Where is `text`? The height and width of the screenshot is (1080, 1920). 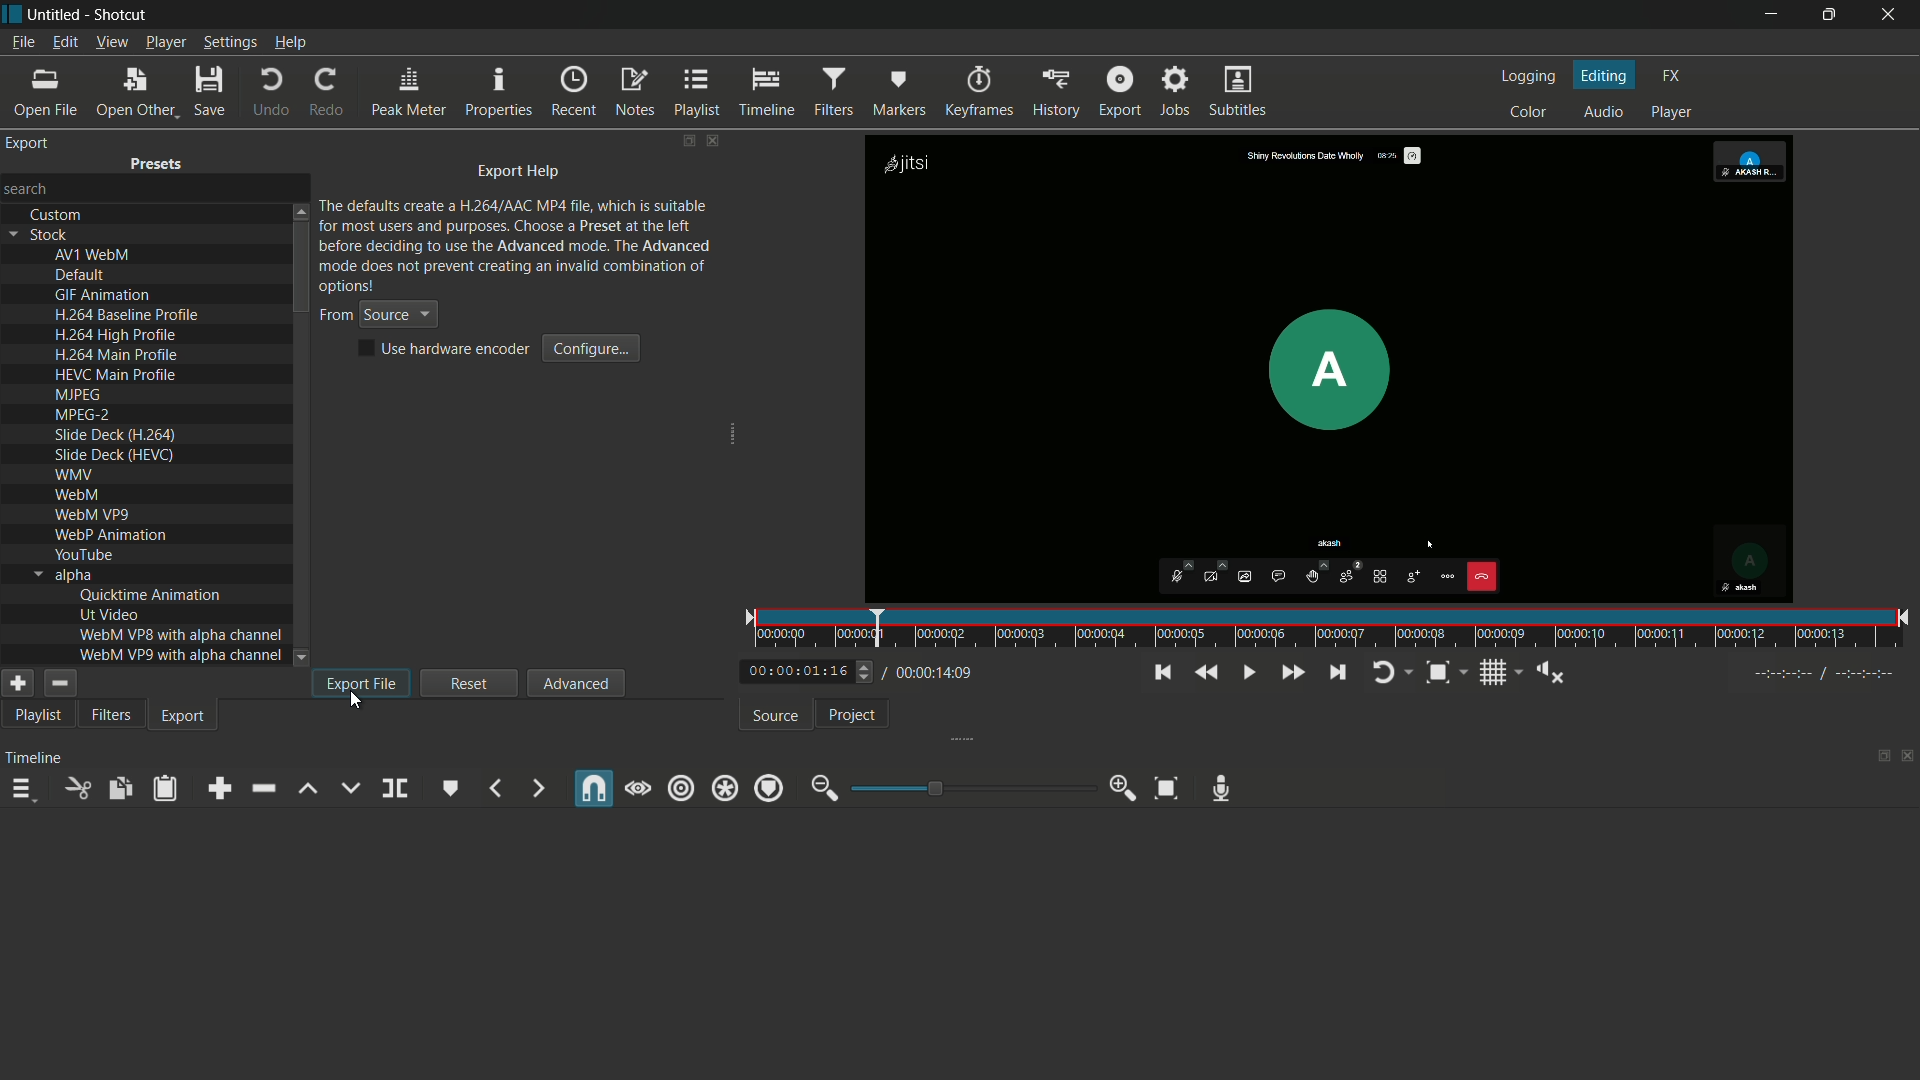
text is located at coordinates (114, 435).